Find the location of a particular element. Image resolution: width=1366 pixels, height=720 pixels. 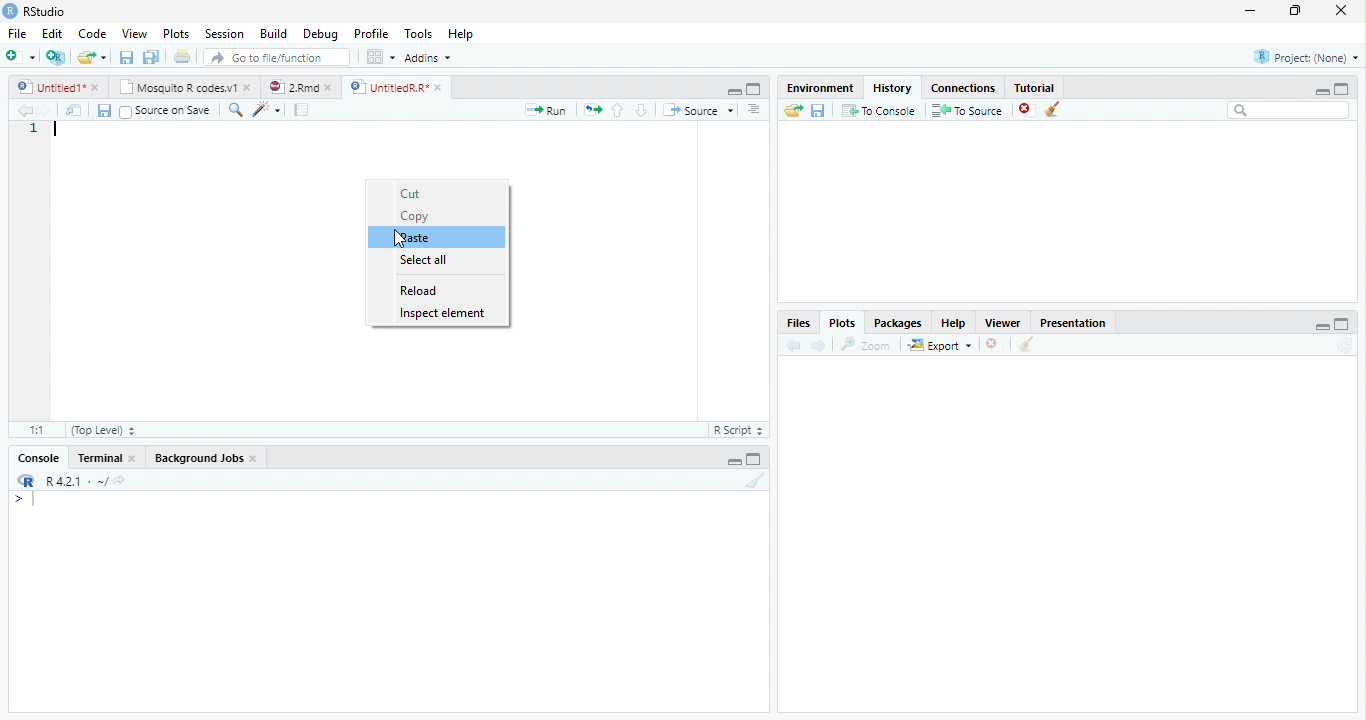

Refresh is located at coordinates (1348, 345).